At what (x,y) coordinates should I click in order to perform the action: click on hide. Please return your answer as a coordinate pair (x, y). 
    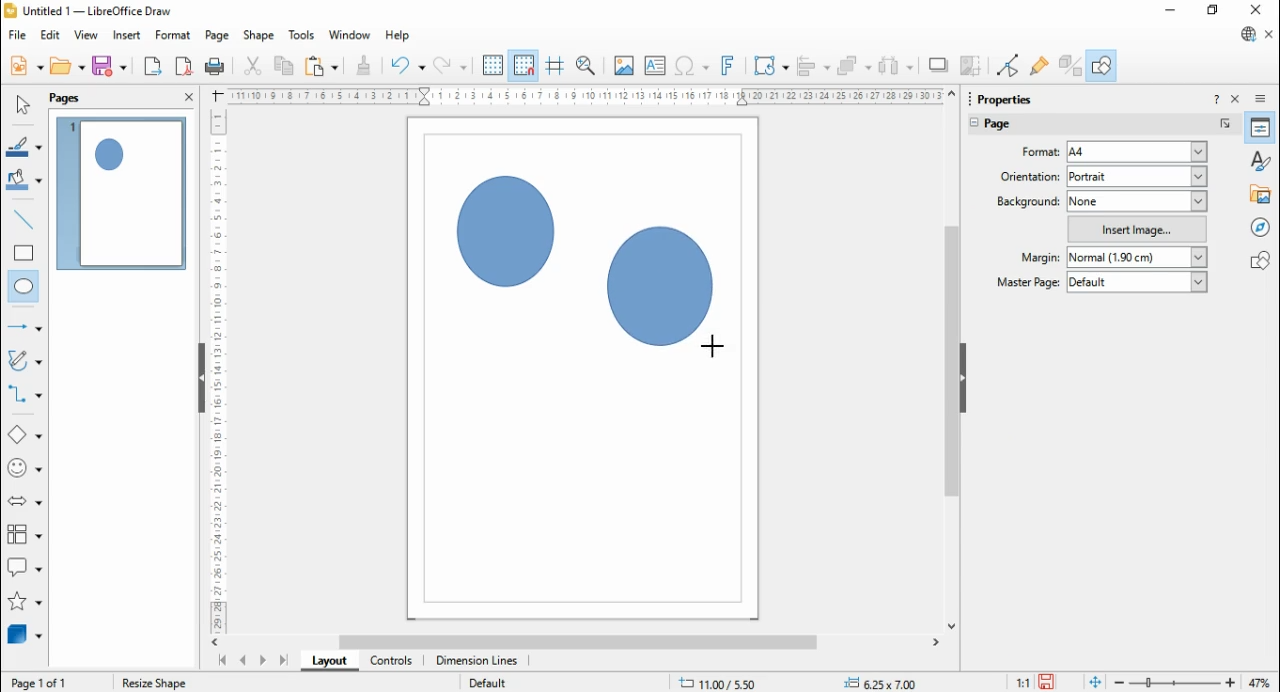
    Looking at the image, I should click on (962, 379).